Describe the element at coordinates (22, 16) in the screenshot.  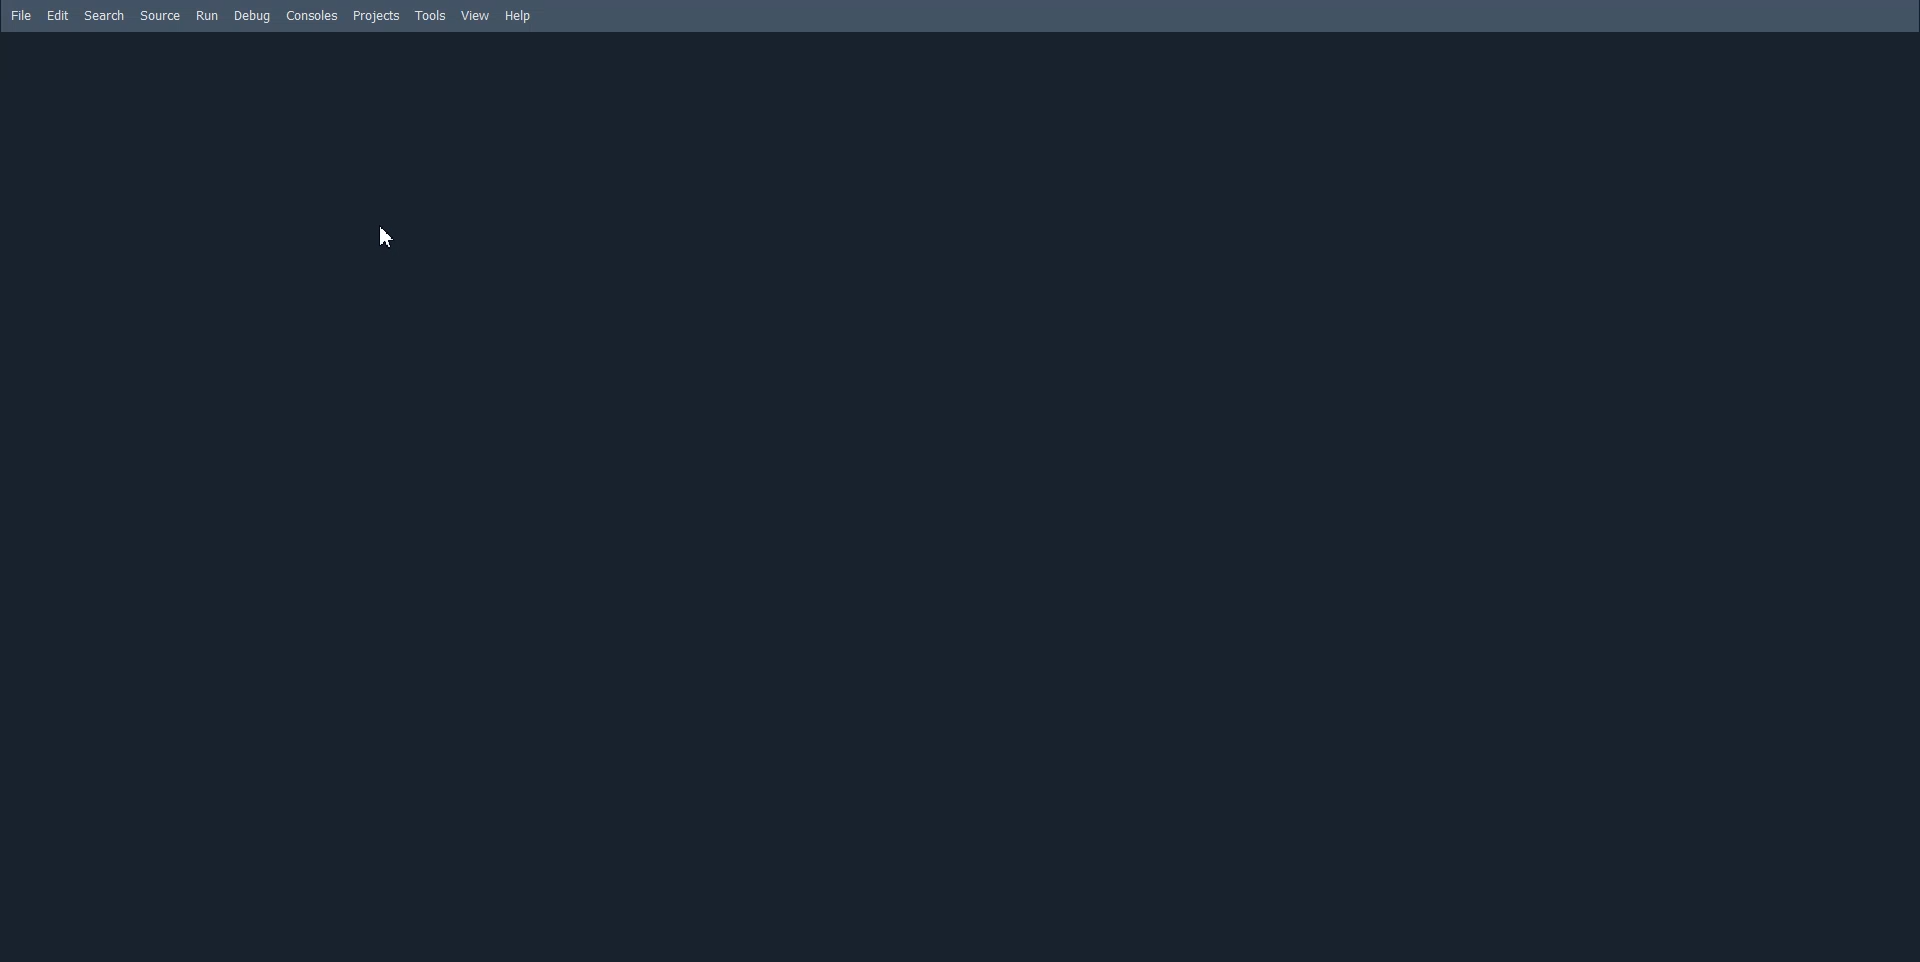
I see `File` at that location.